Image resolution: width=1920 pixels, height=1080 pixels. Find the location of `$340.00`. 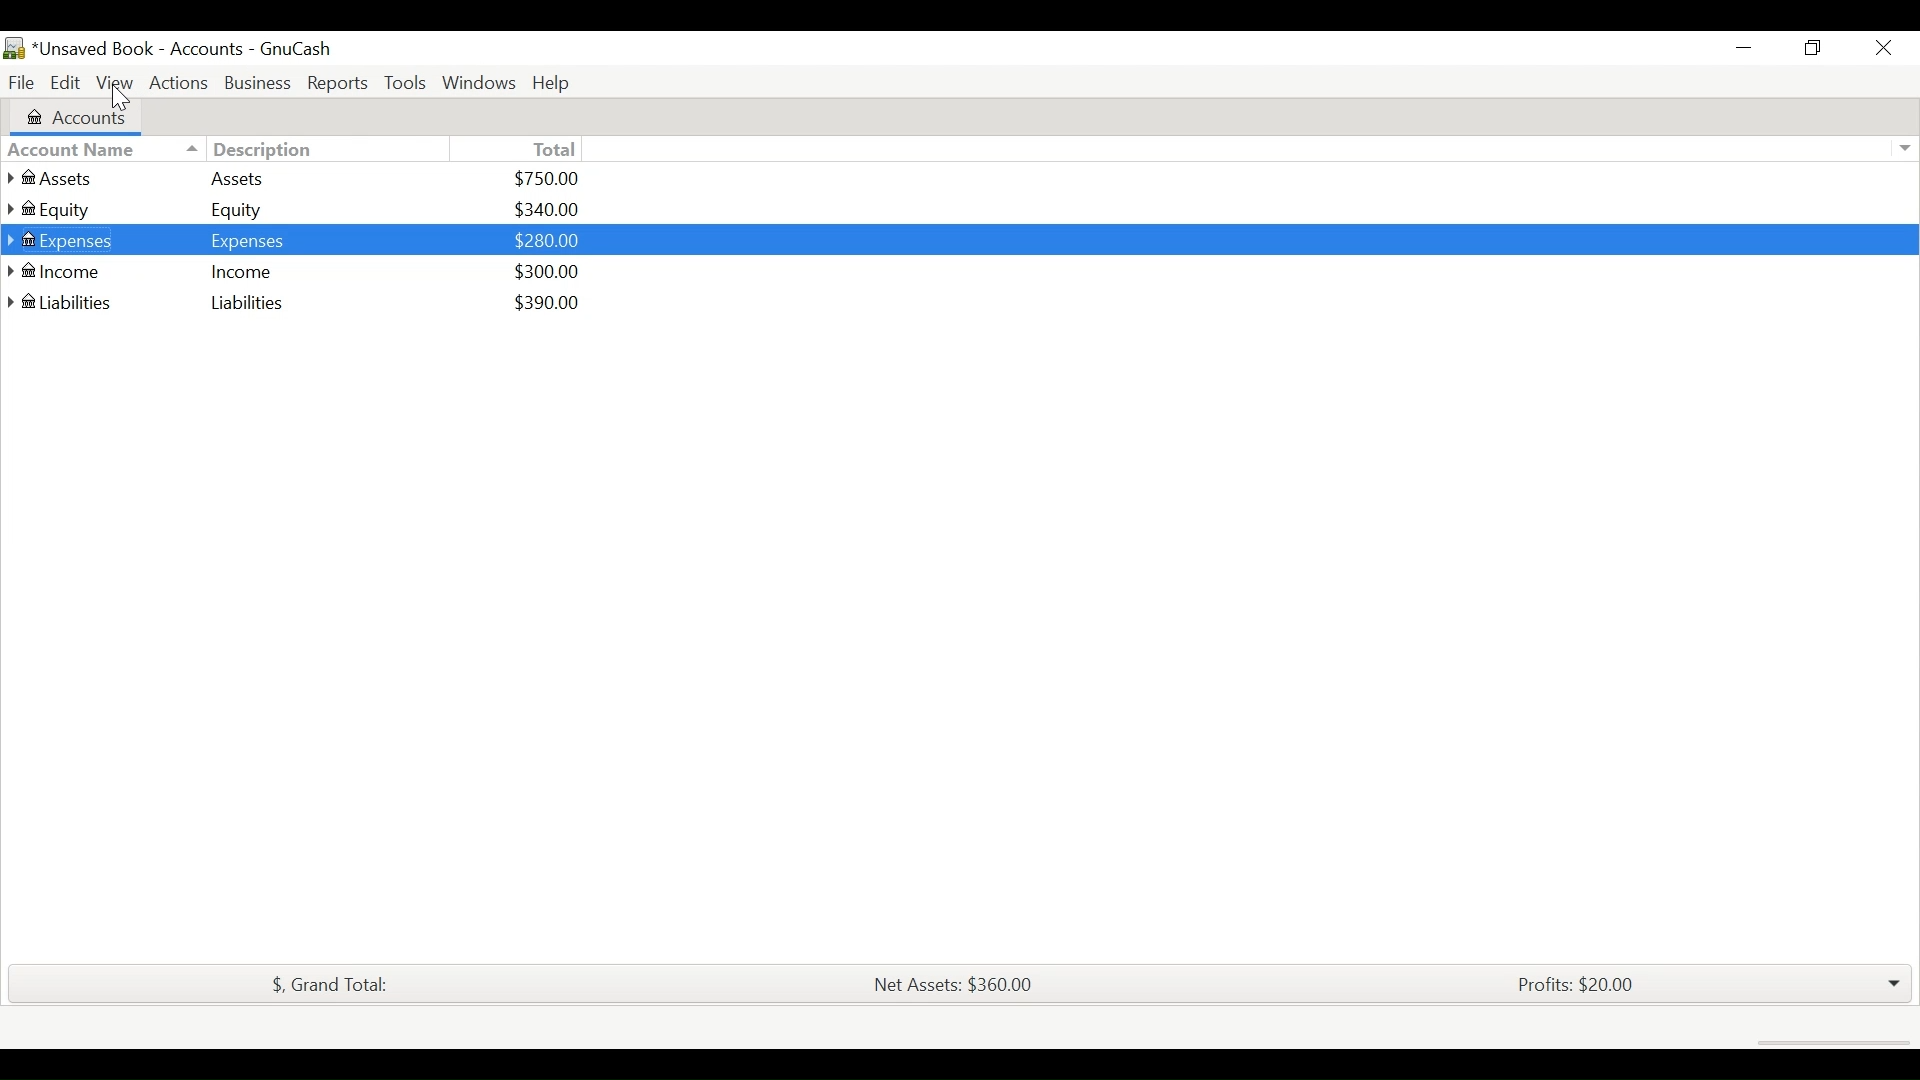

$340.00 is located at coordinates (548, 208).